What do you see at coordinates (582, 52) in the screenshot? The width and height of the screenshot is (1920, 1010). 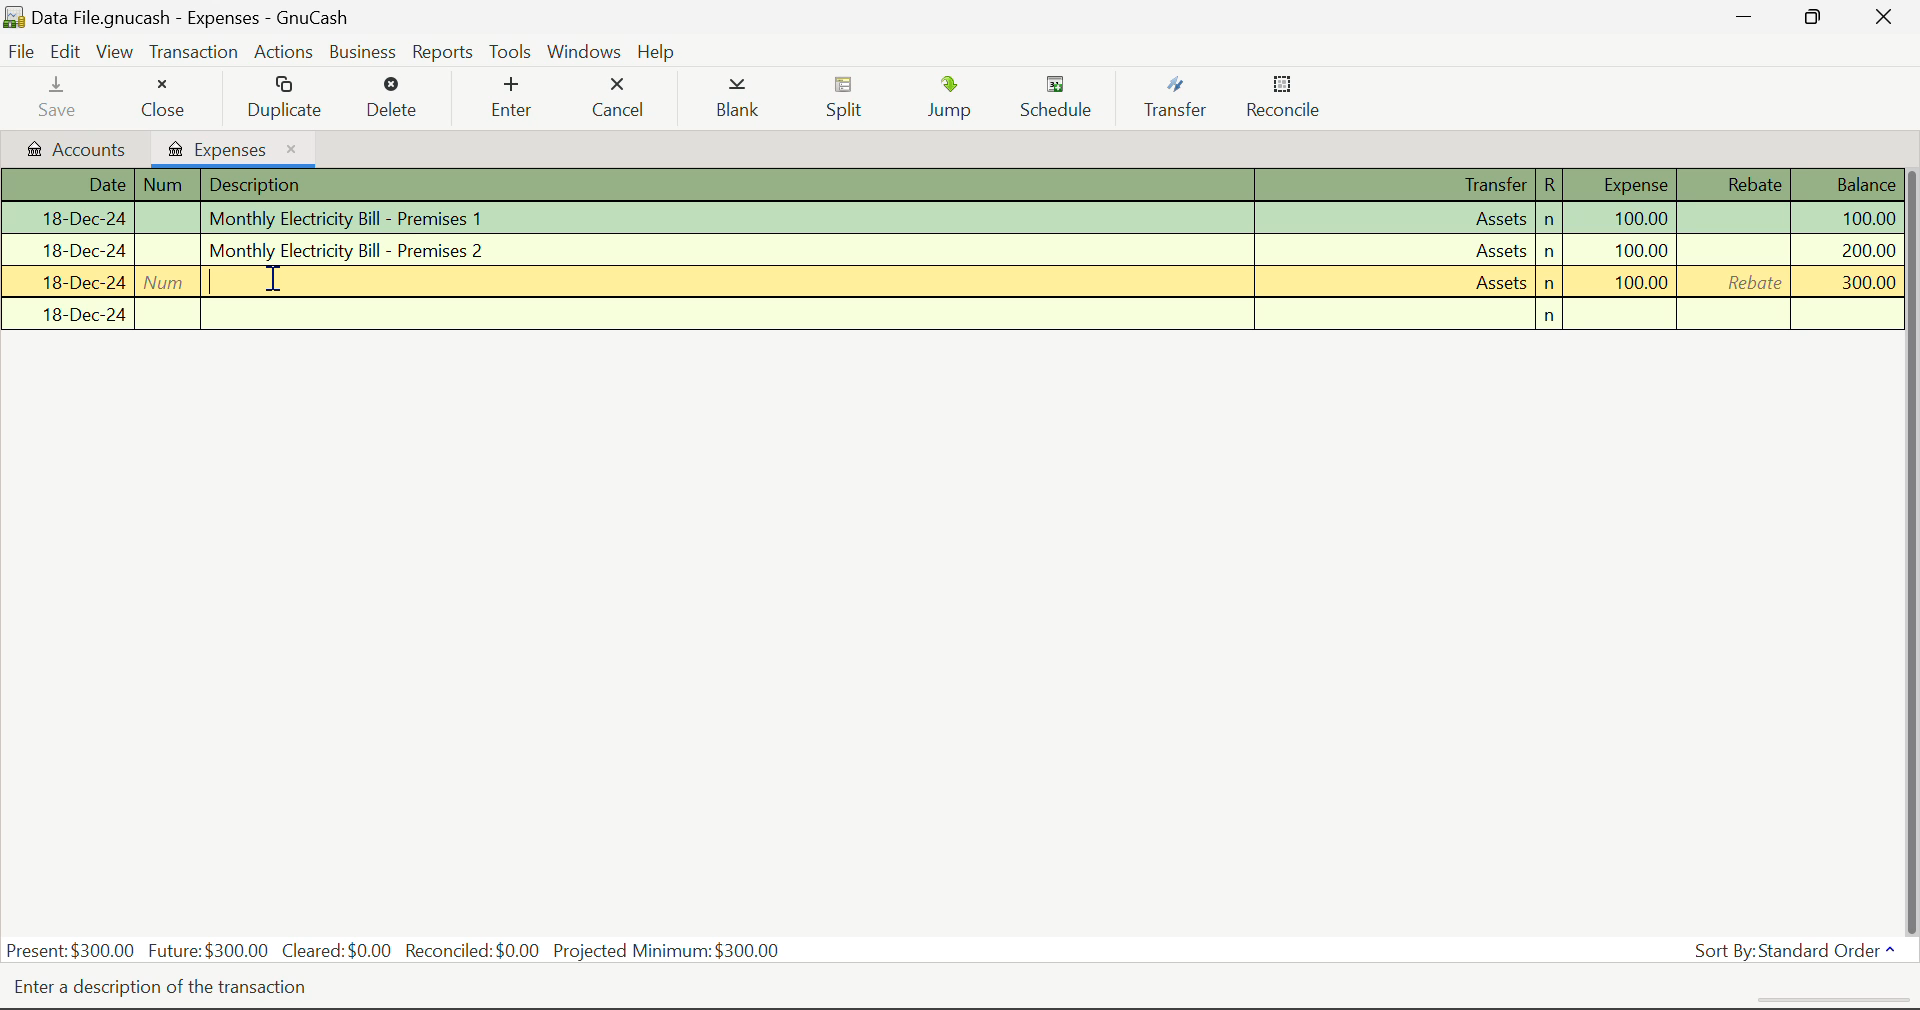 I see `Windows` at bounding box center [582, 52].